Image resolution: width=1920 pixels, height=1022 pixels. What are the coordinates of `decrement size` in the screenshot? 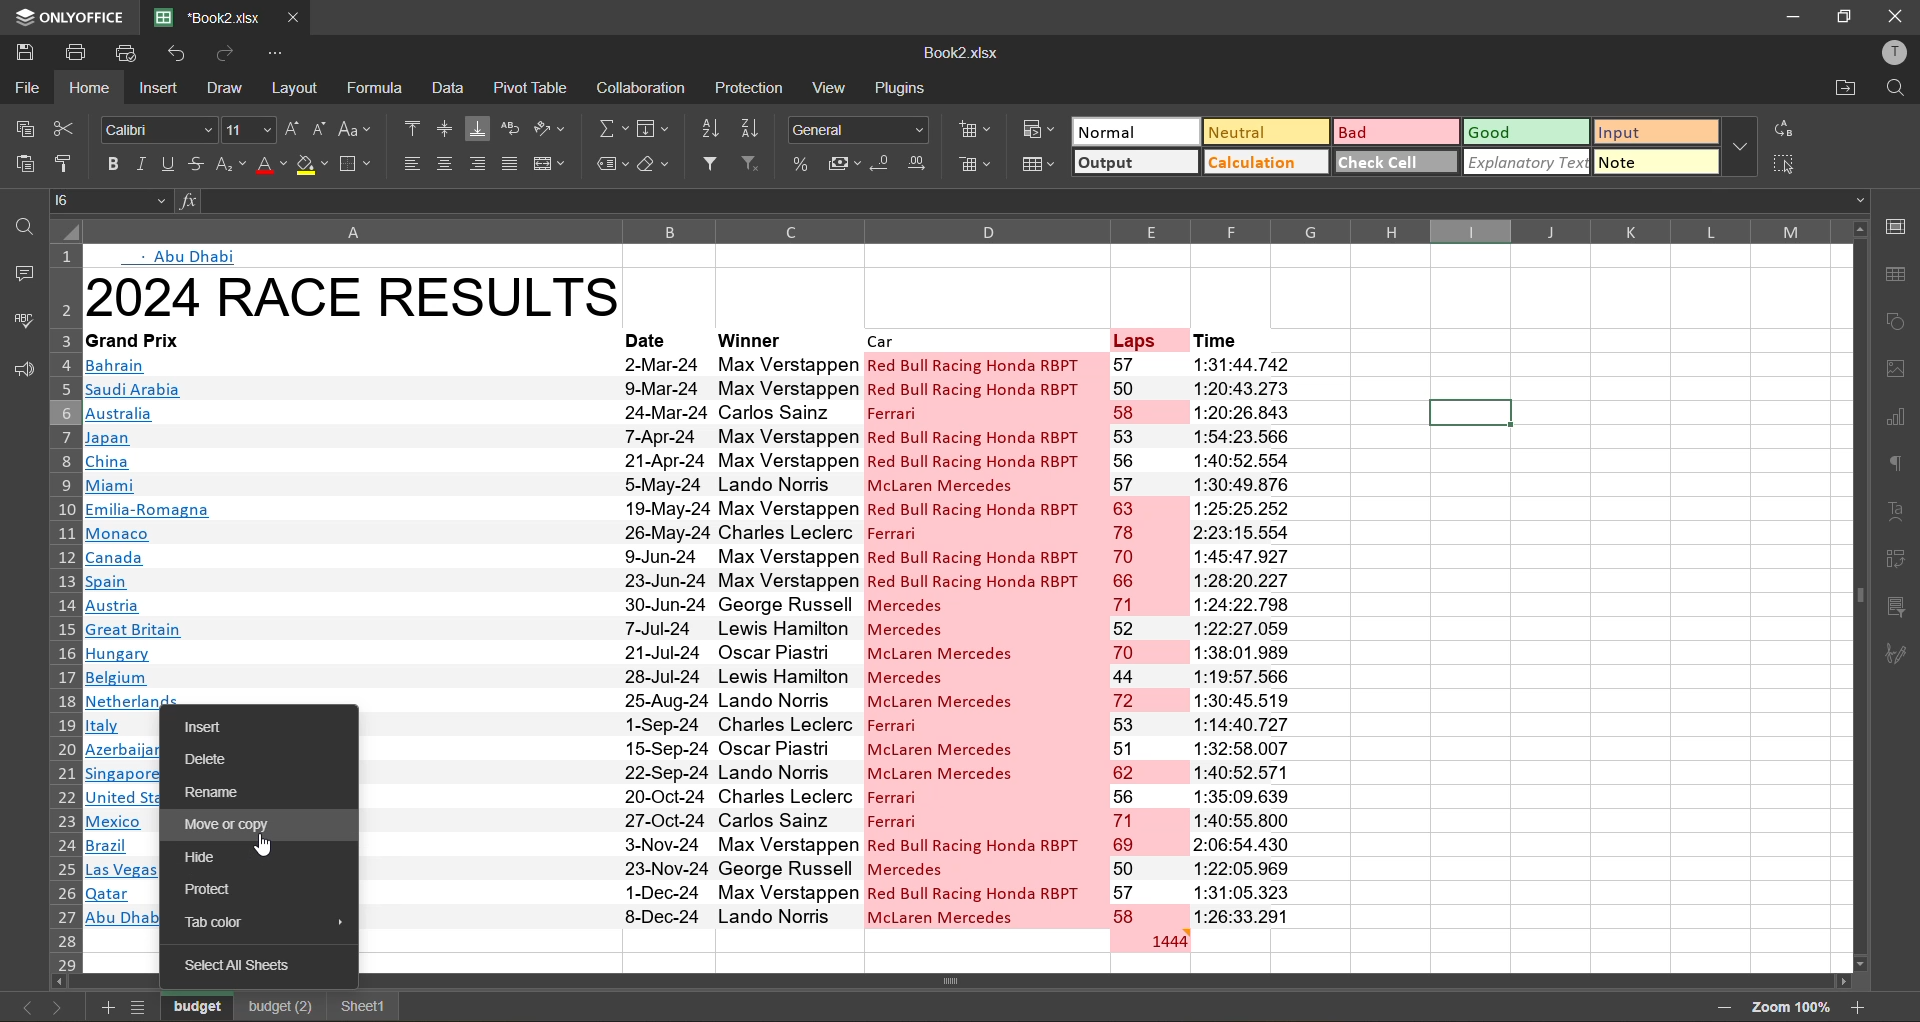 It's located at (322, 129).